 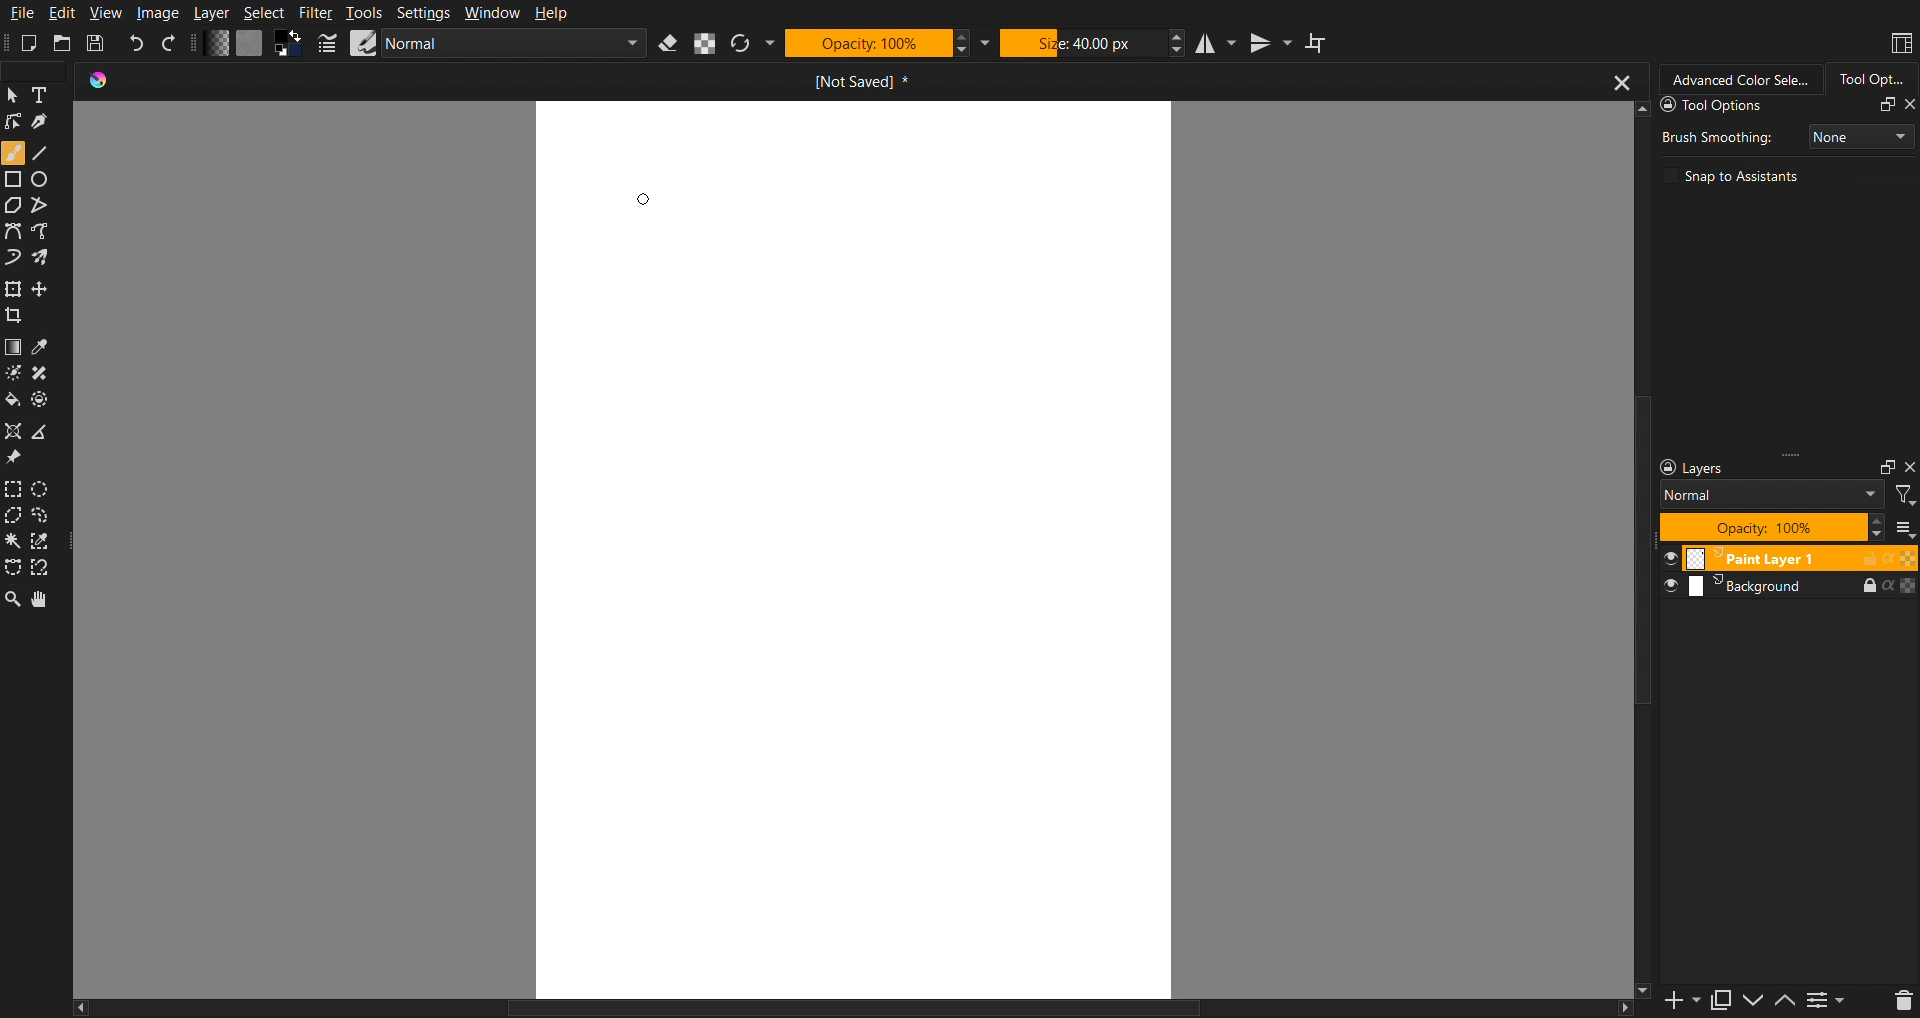 I want to click on Open, so click(x=63, y=42).